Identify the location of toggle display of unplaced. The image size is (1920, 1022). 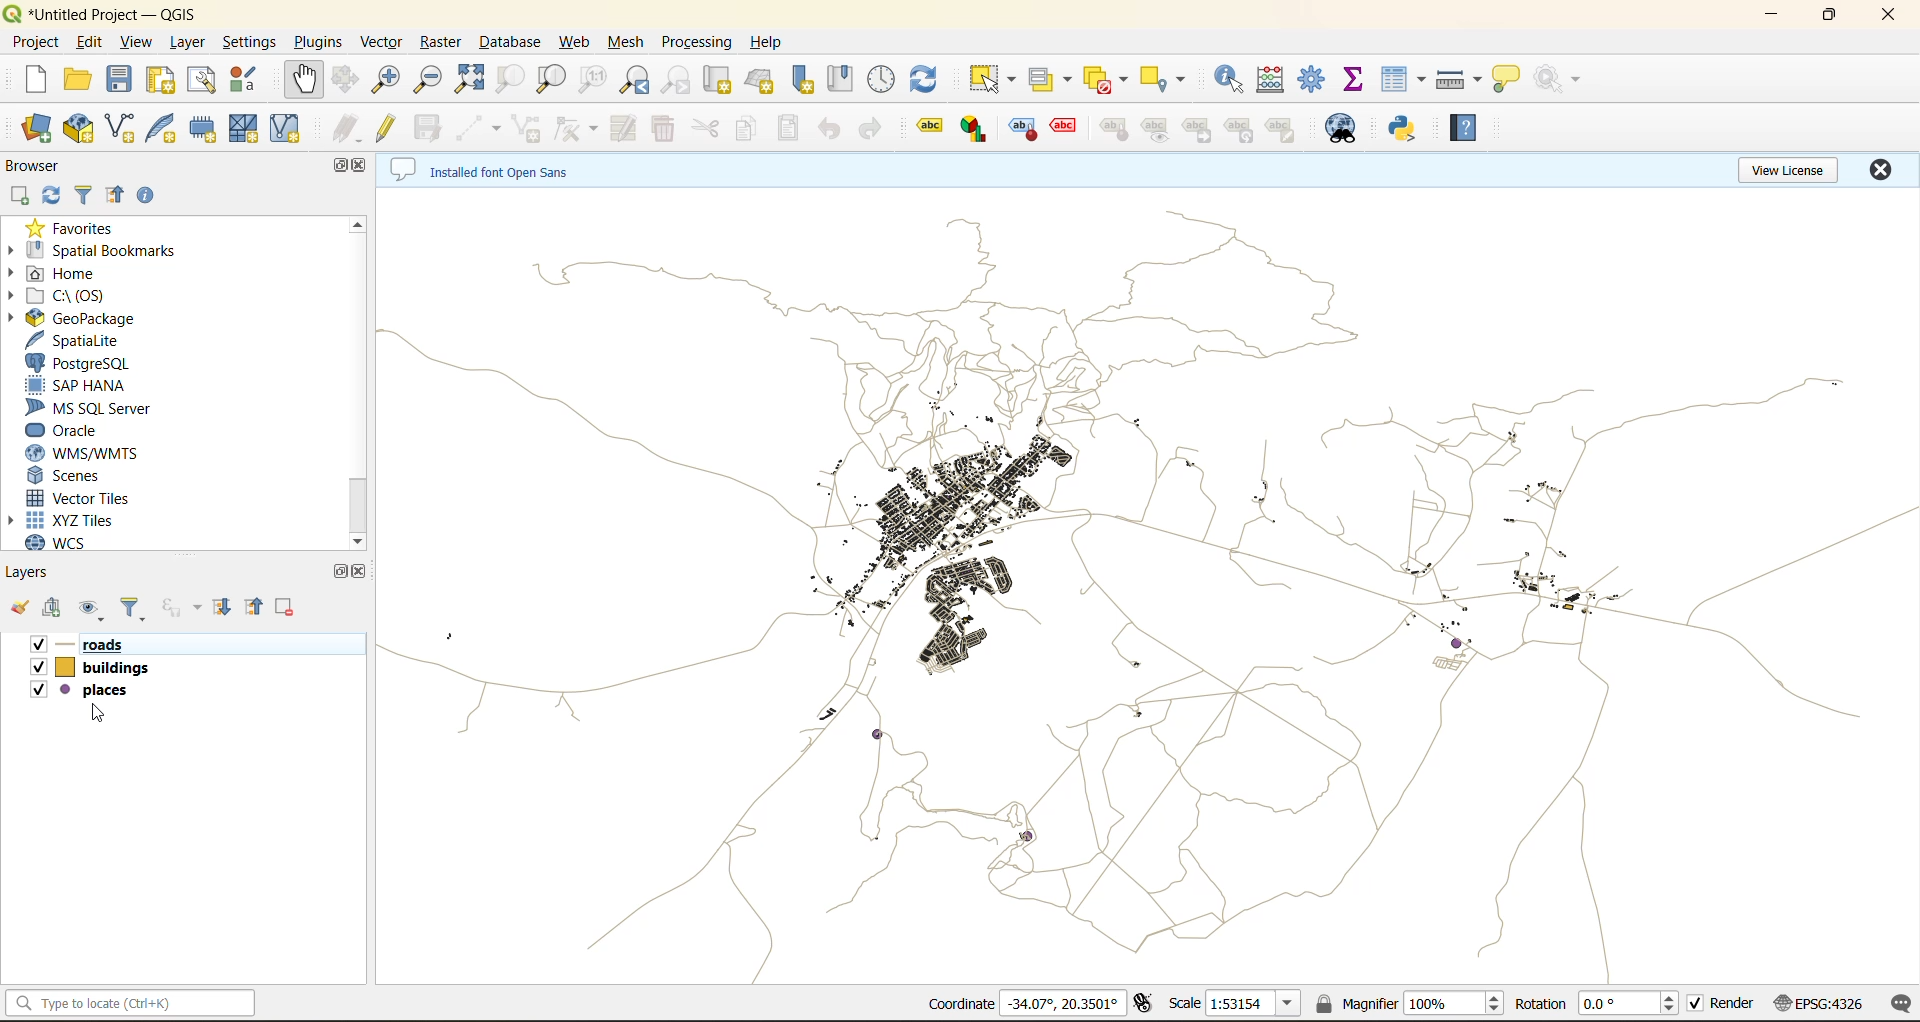
(1062, 129).